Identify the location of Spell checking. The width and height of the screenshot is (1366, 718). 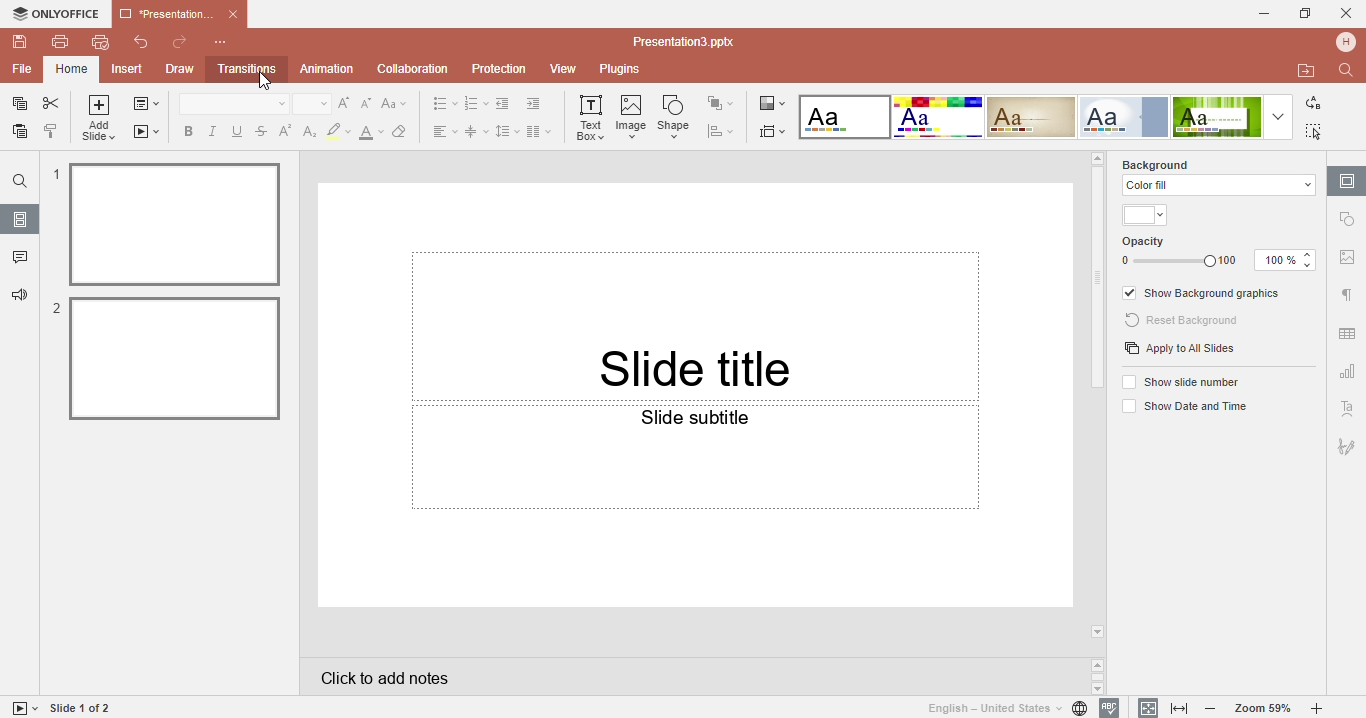
(1110, 708).